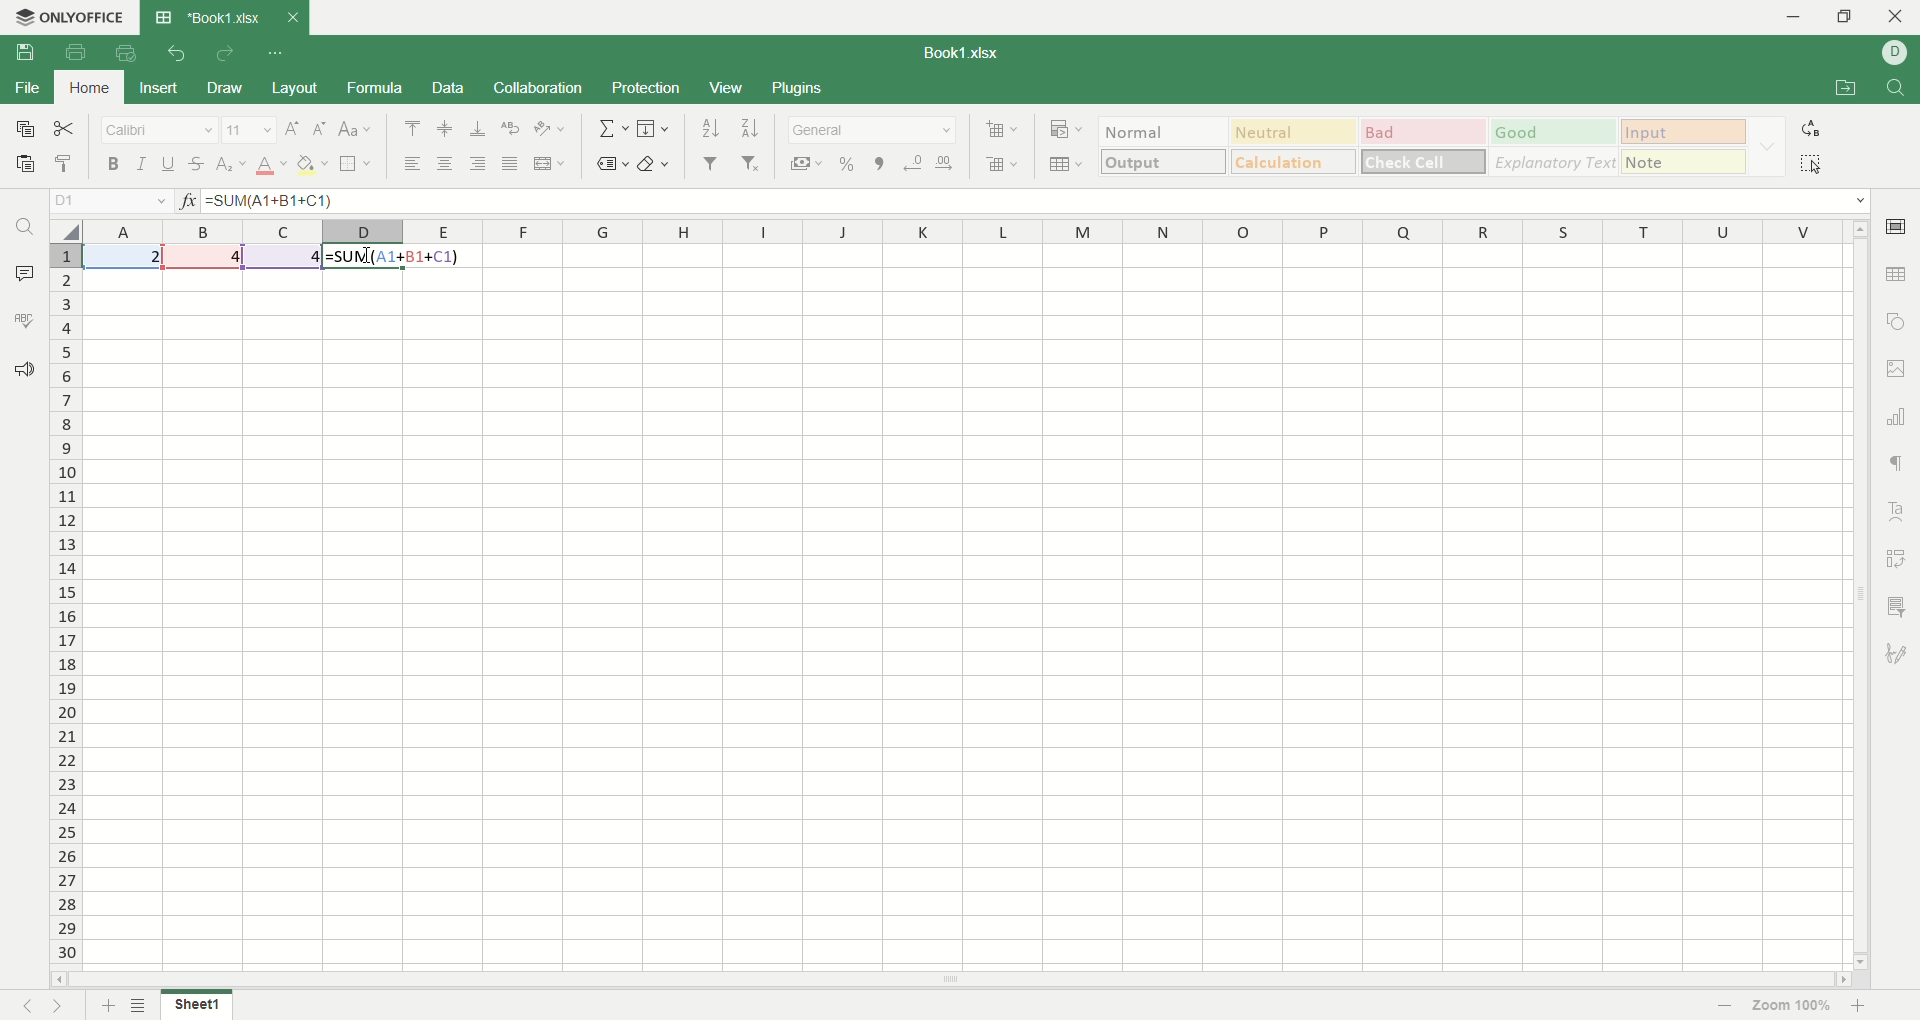  What do you see at coordinates (125, 53) in the screenshot?
I see `quick PRINT` at bounding box center [125, 53].